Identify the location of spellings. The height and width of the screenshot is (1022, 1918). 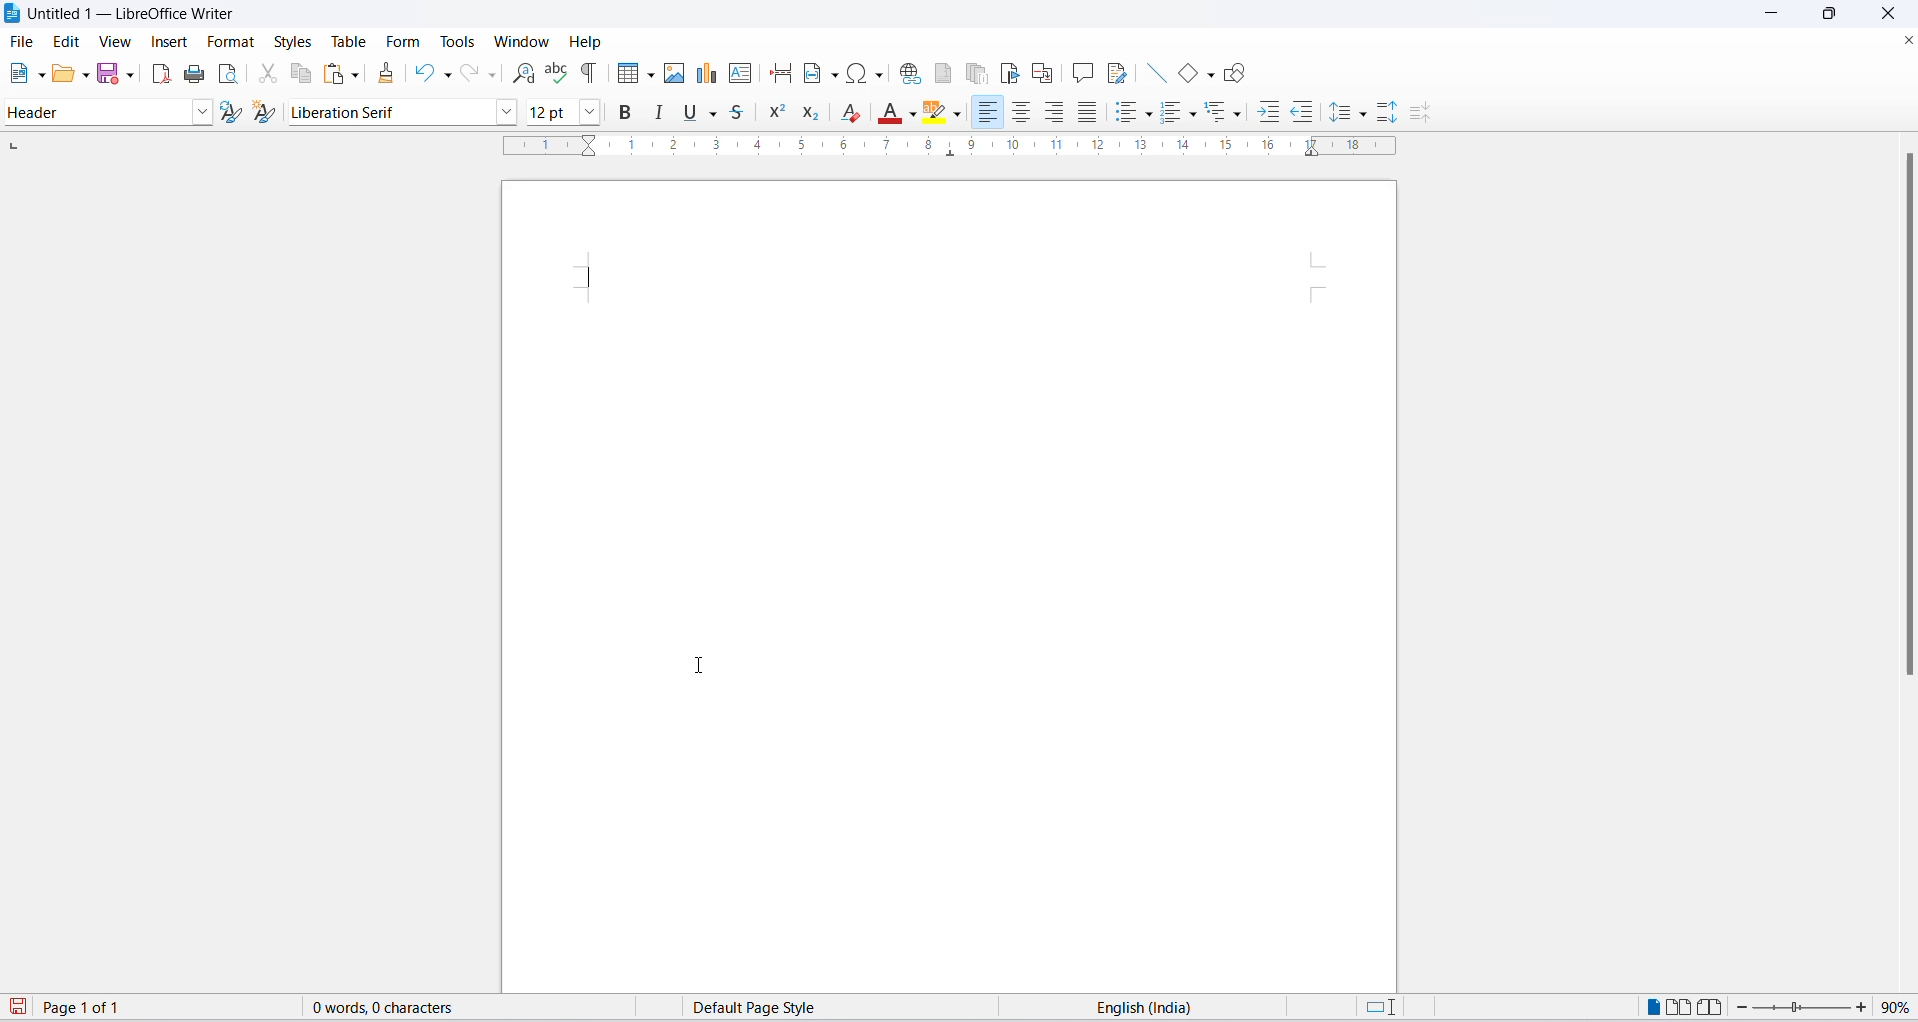
(558, 74).